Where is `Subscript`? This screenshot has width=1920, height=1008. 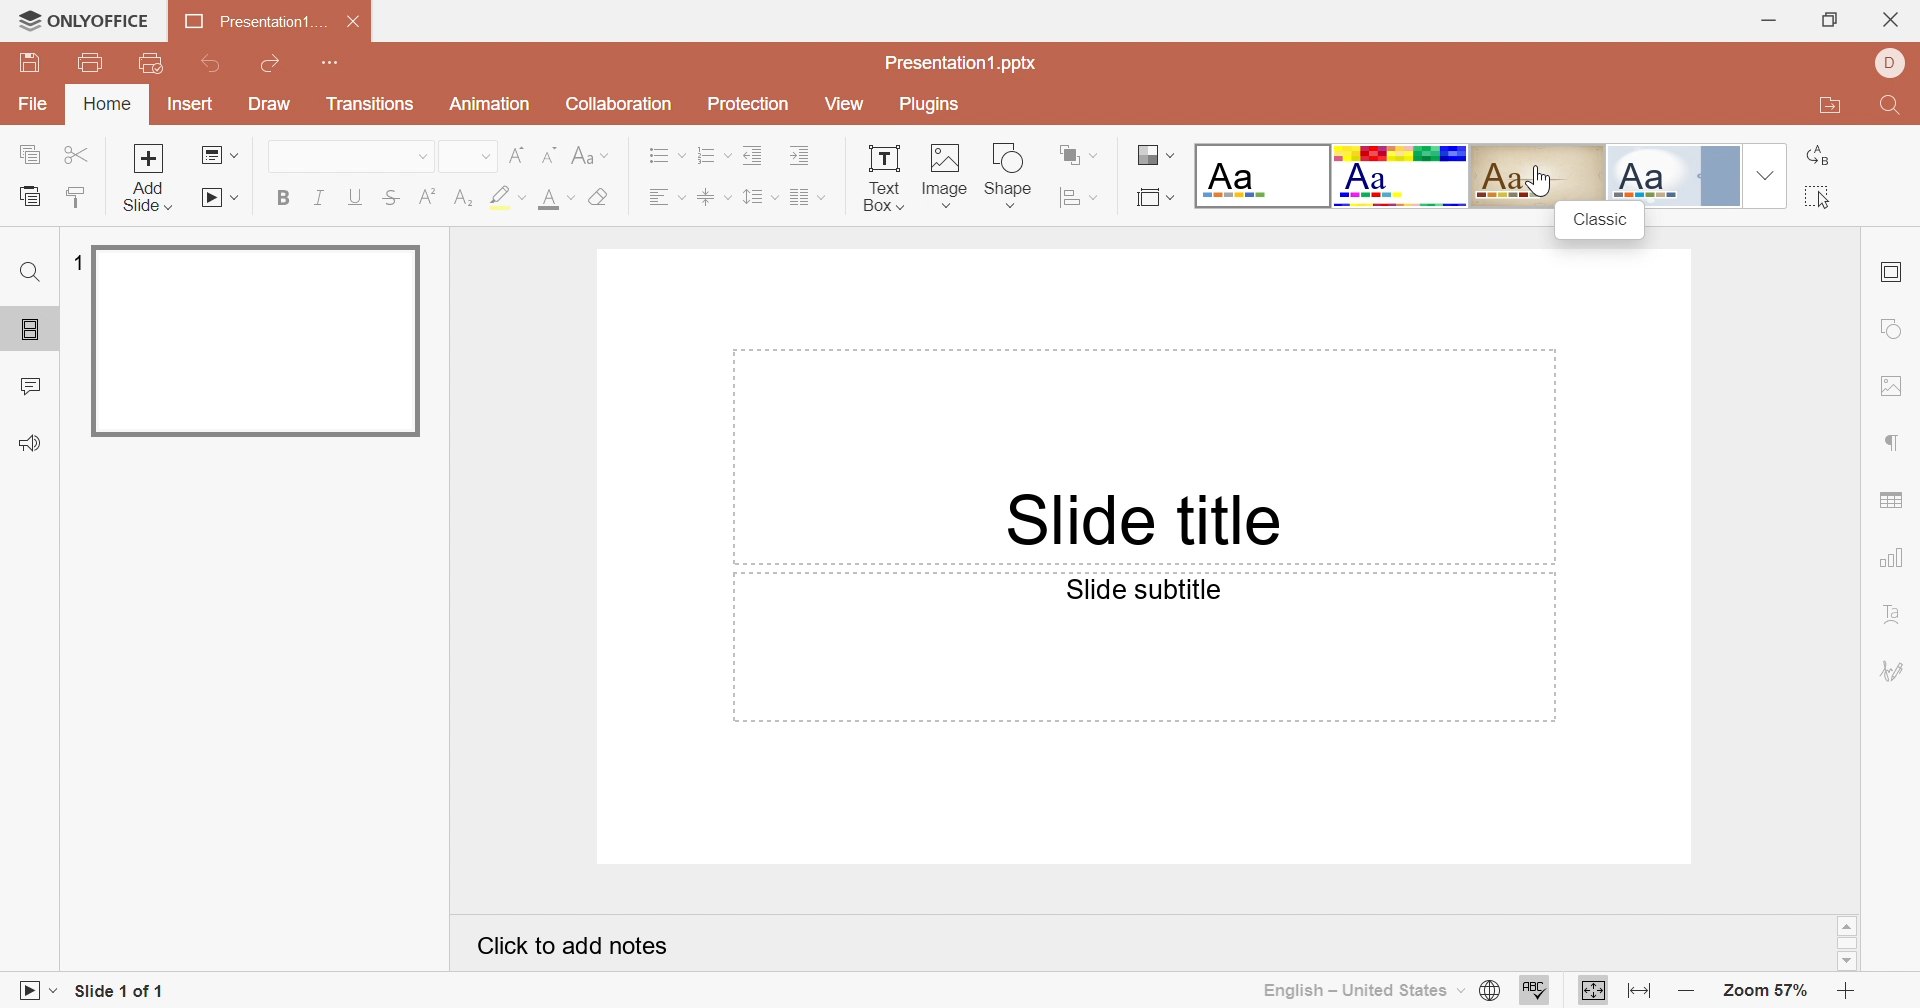
Subscript is located at coordinates (461, 197).